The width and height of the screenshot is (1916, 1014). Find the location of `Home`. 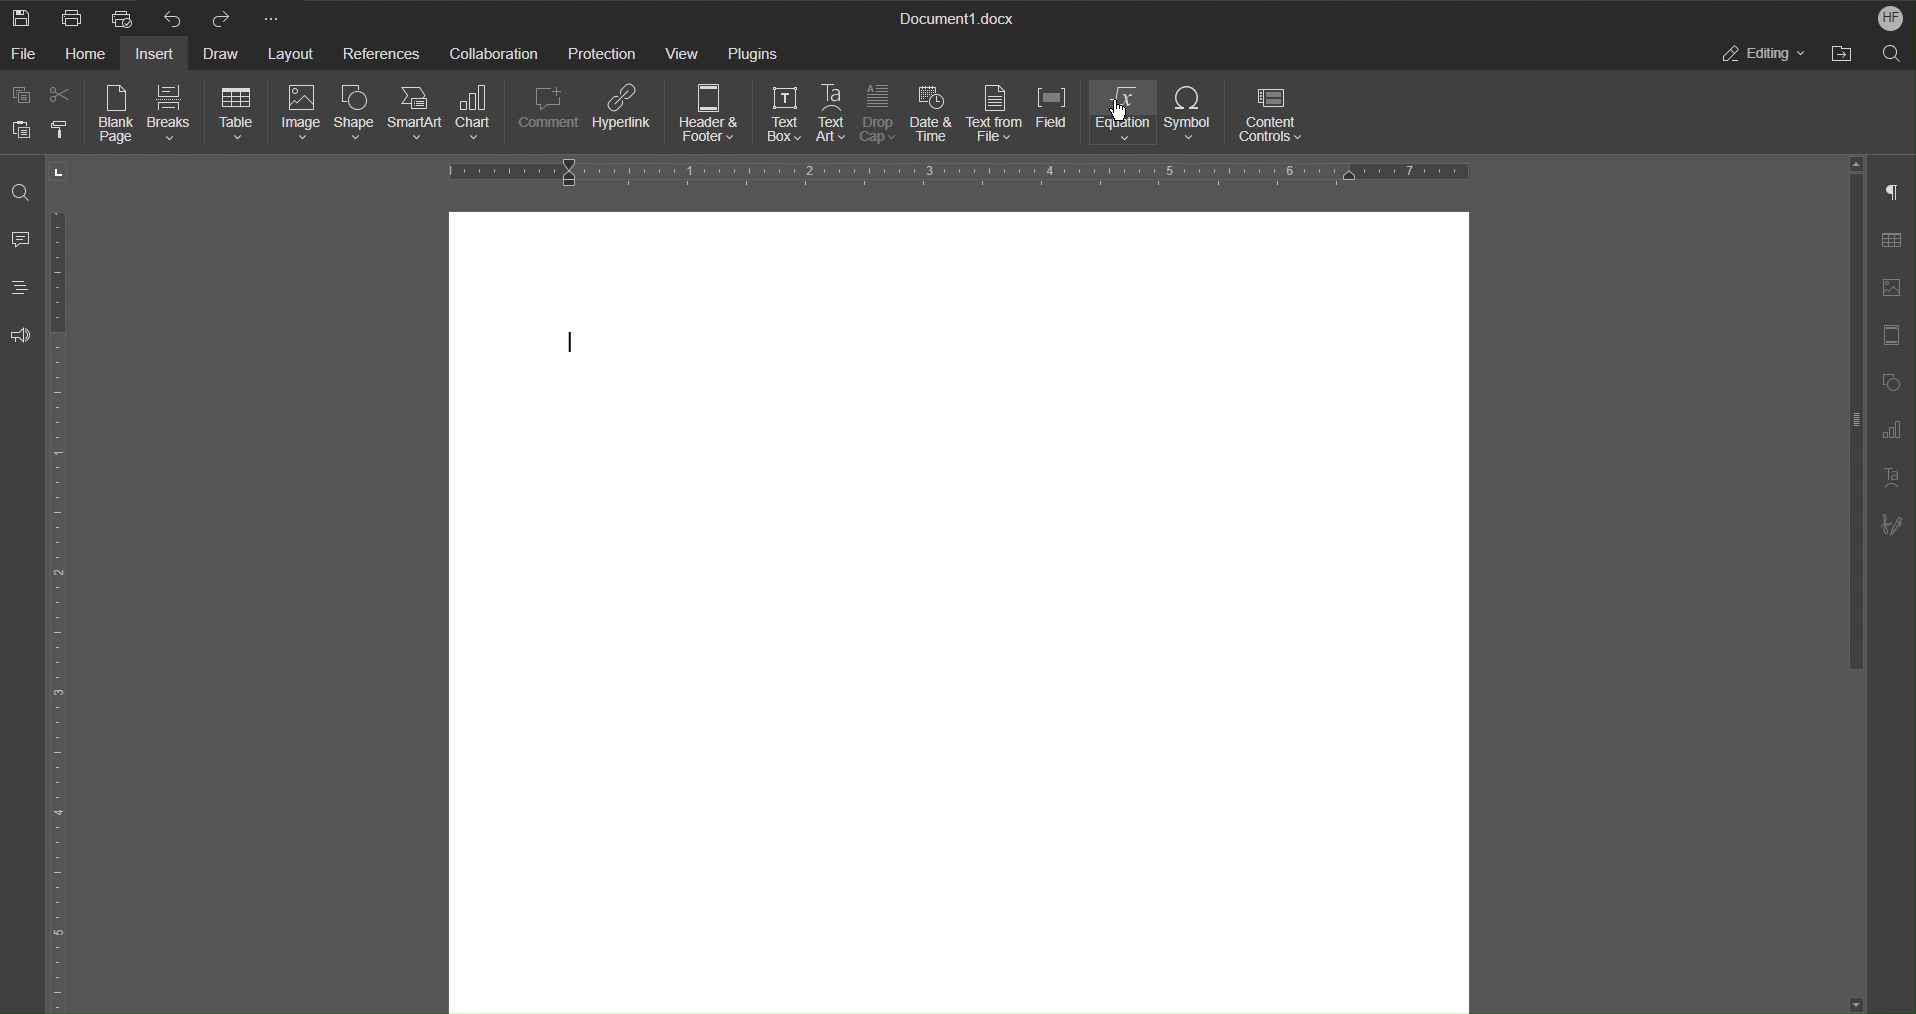

Home is located at coordinates (88, 54).